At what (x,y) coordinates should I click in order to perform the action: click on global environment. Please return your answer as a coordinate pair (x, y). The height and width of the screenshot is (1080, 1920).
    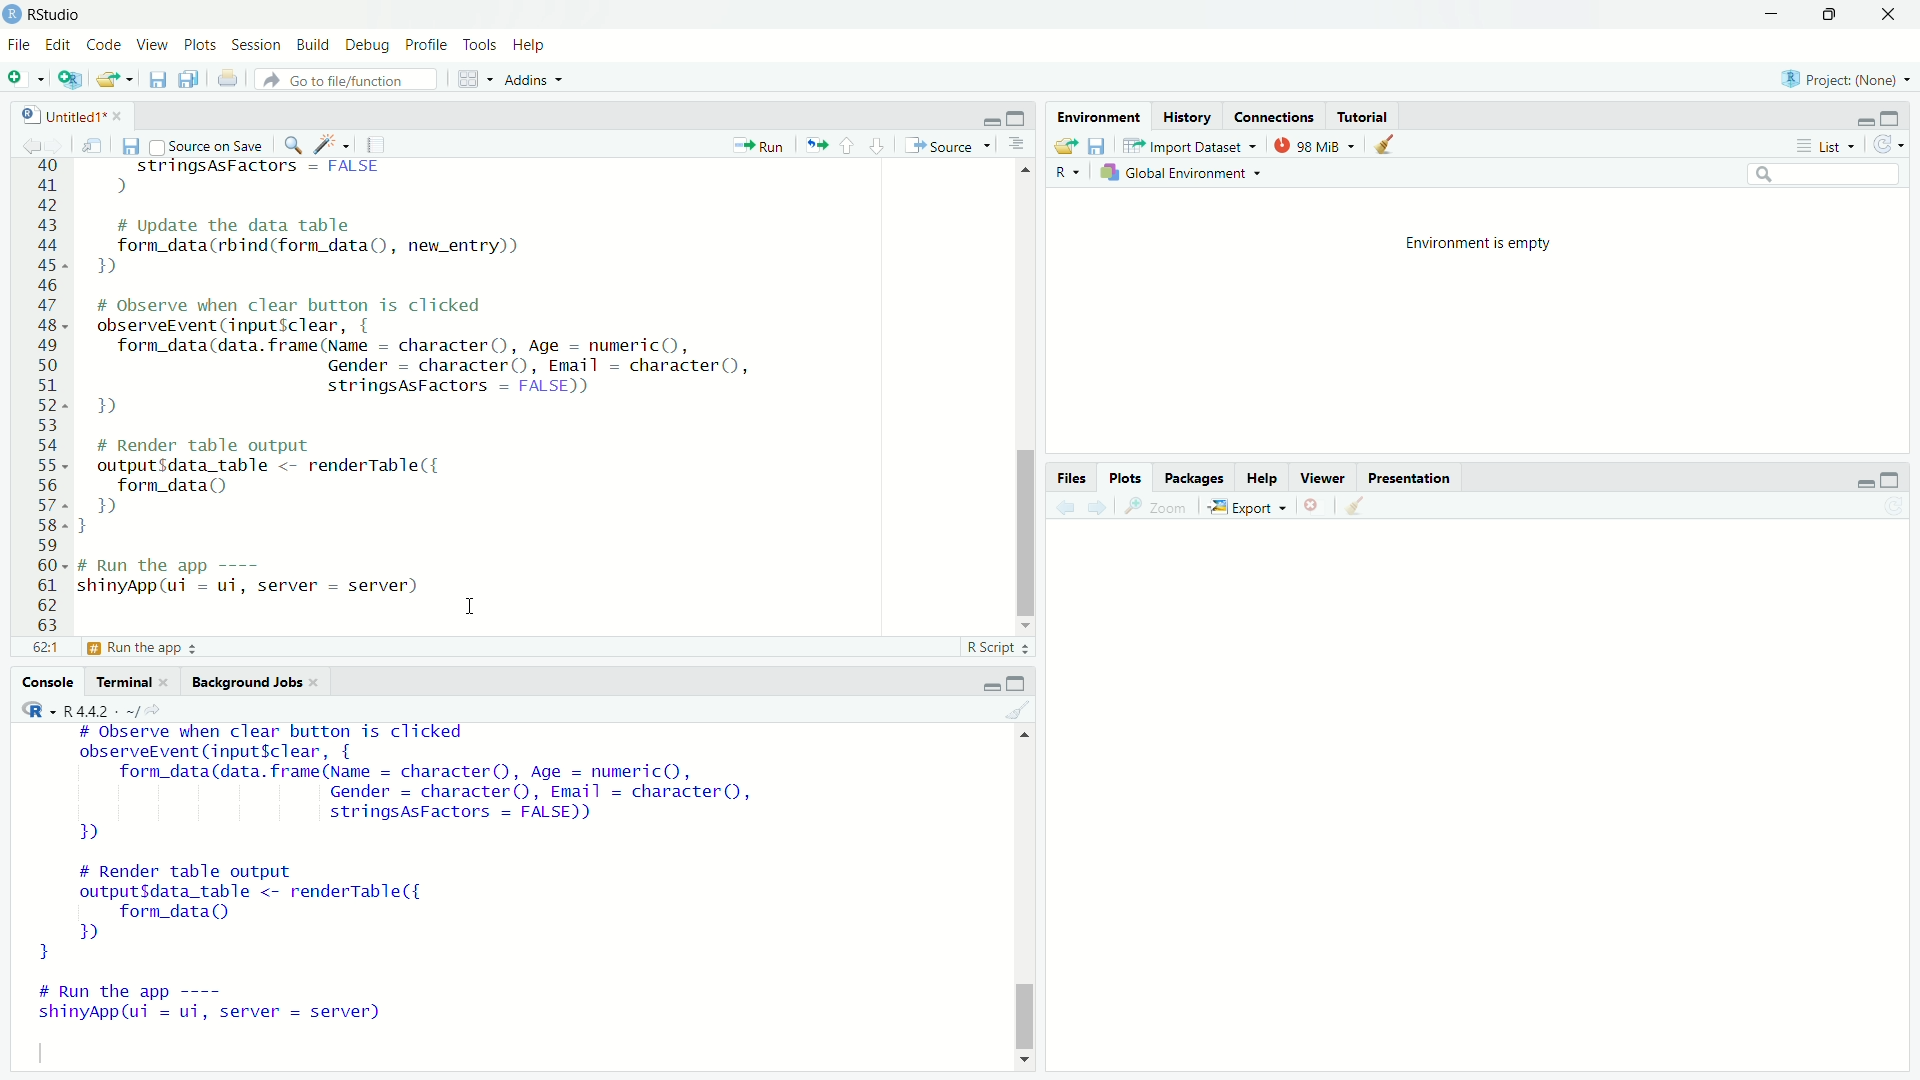
    Looking at the image, I should click on (1186, 174).